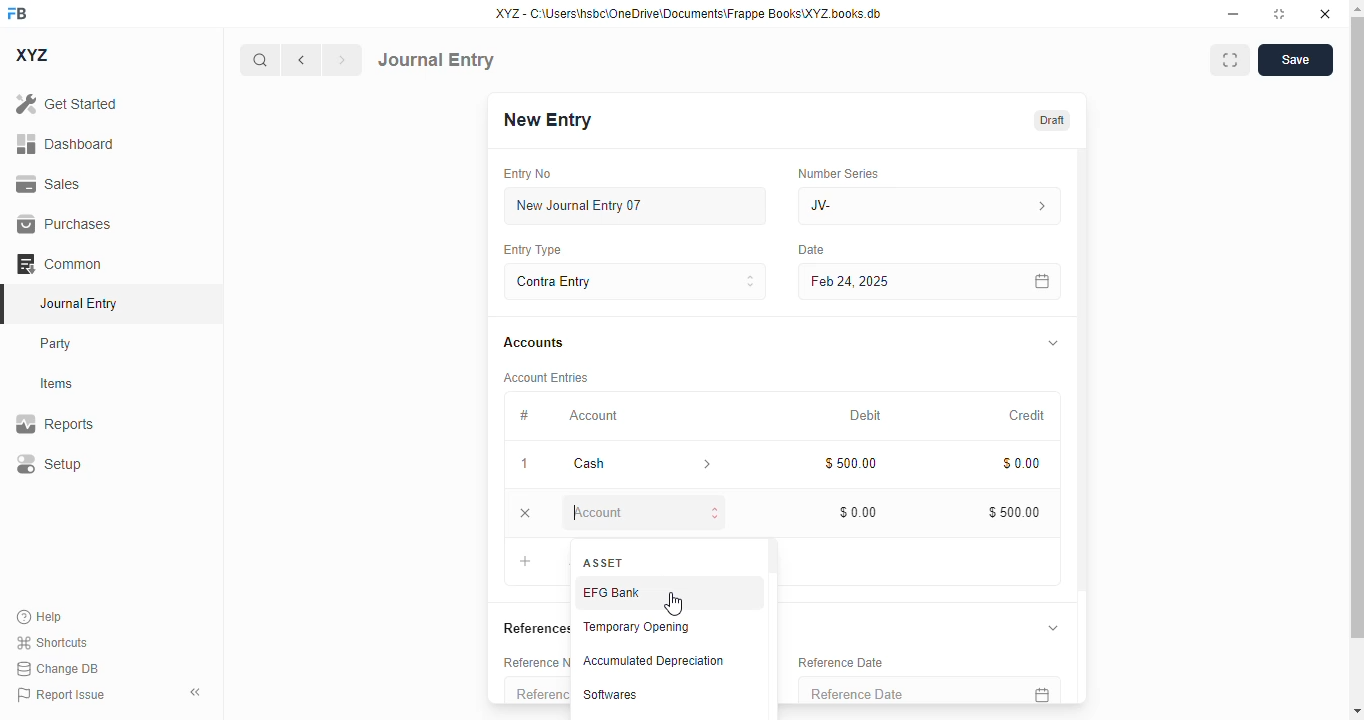  What do you see at coordinates (928, 206) in the screenshot?
I see `JV-` at bounding box center [928, 206].